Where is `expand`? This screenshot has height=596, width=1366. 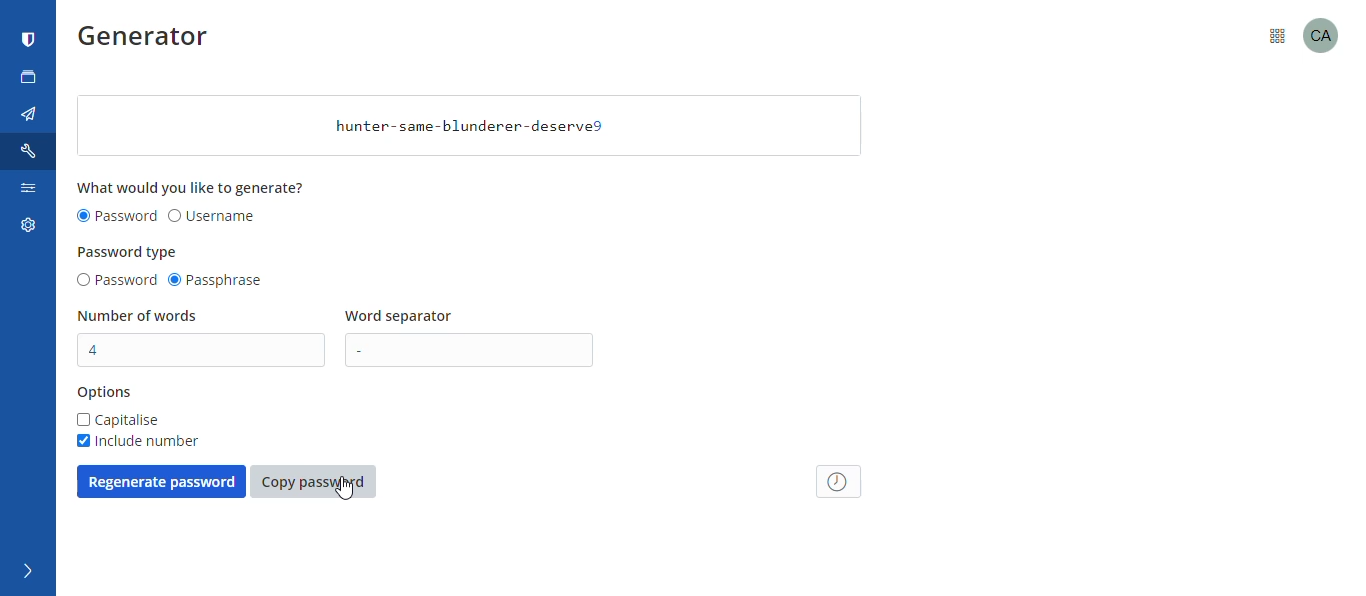 expand is located at coordinates (25, 572).